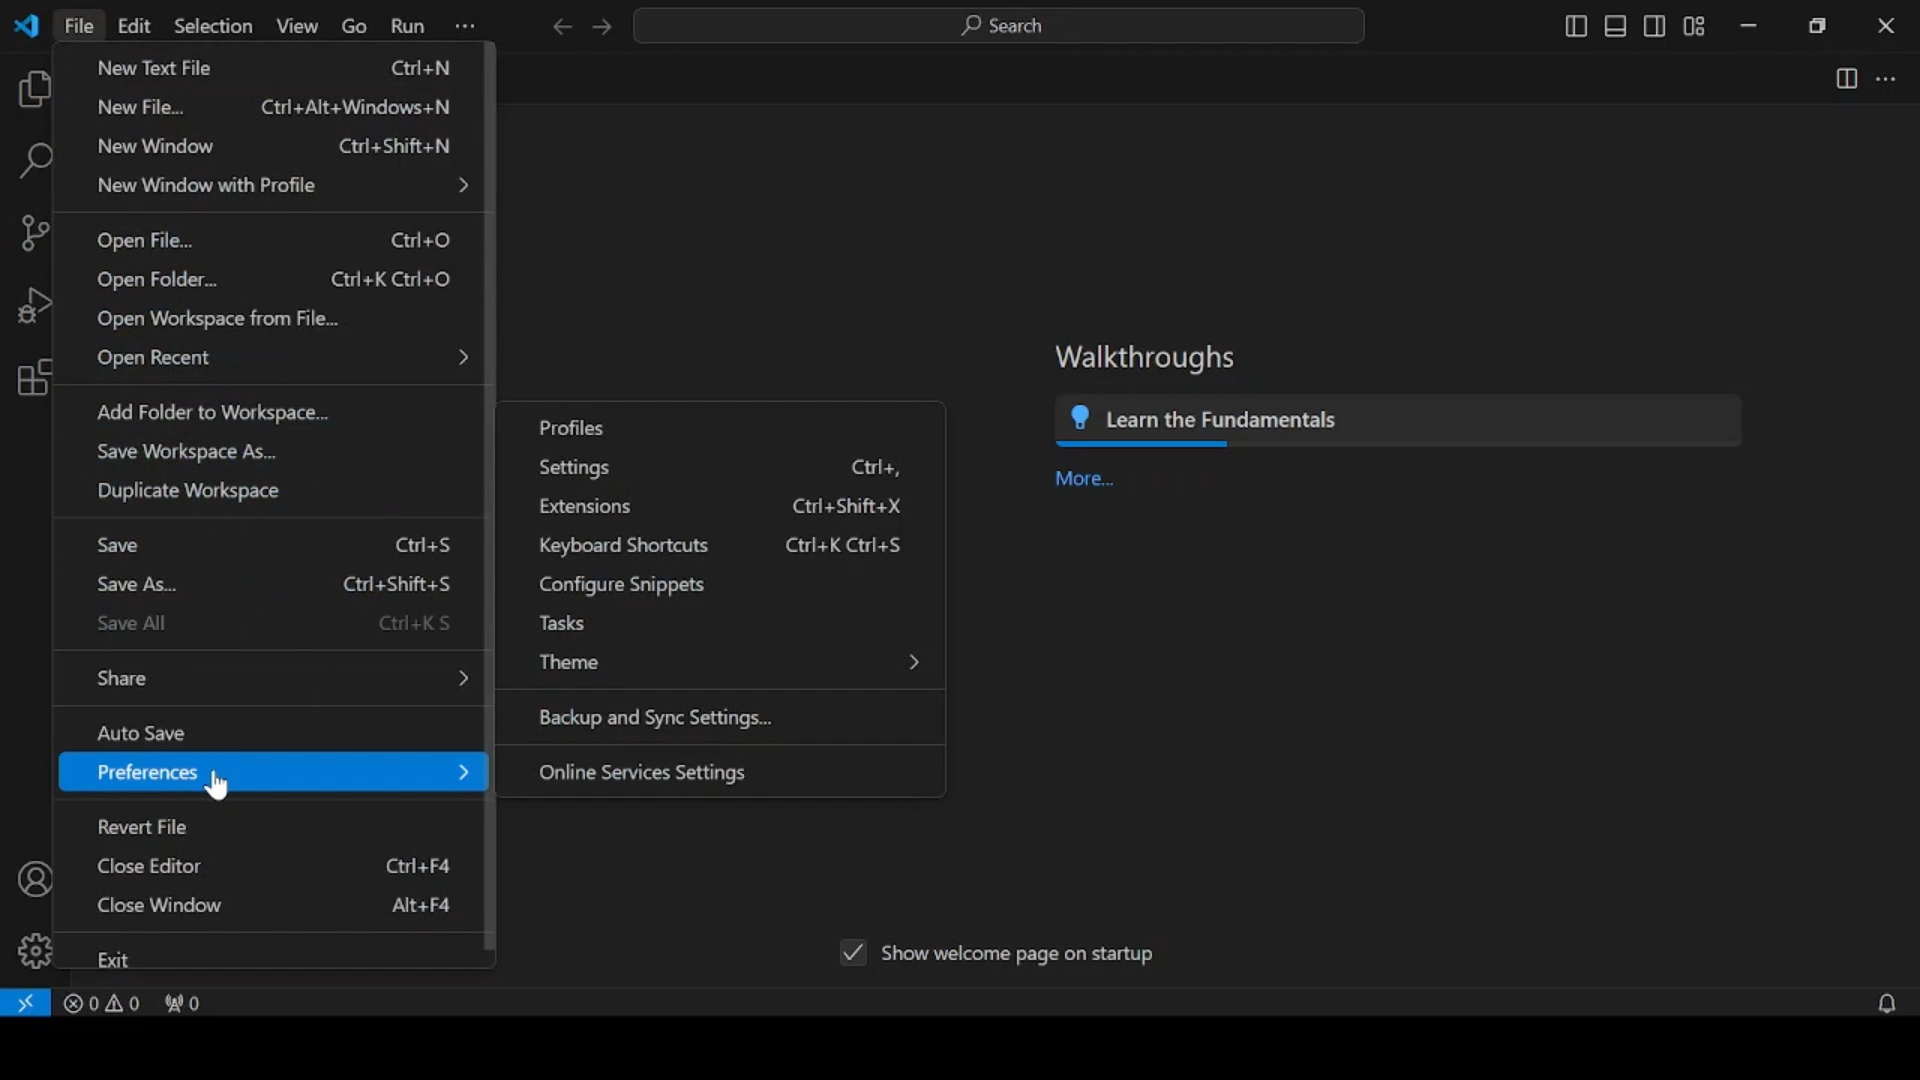 The height and width of the screenshot is (1080, 1920). What do you see at coordinates (627, 586) in the screenshot?
I see `configure snippets` at bounding box center [627, 586].